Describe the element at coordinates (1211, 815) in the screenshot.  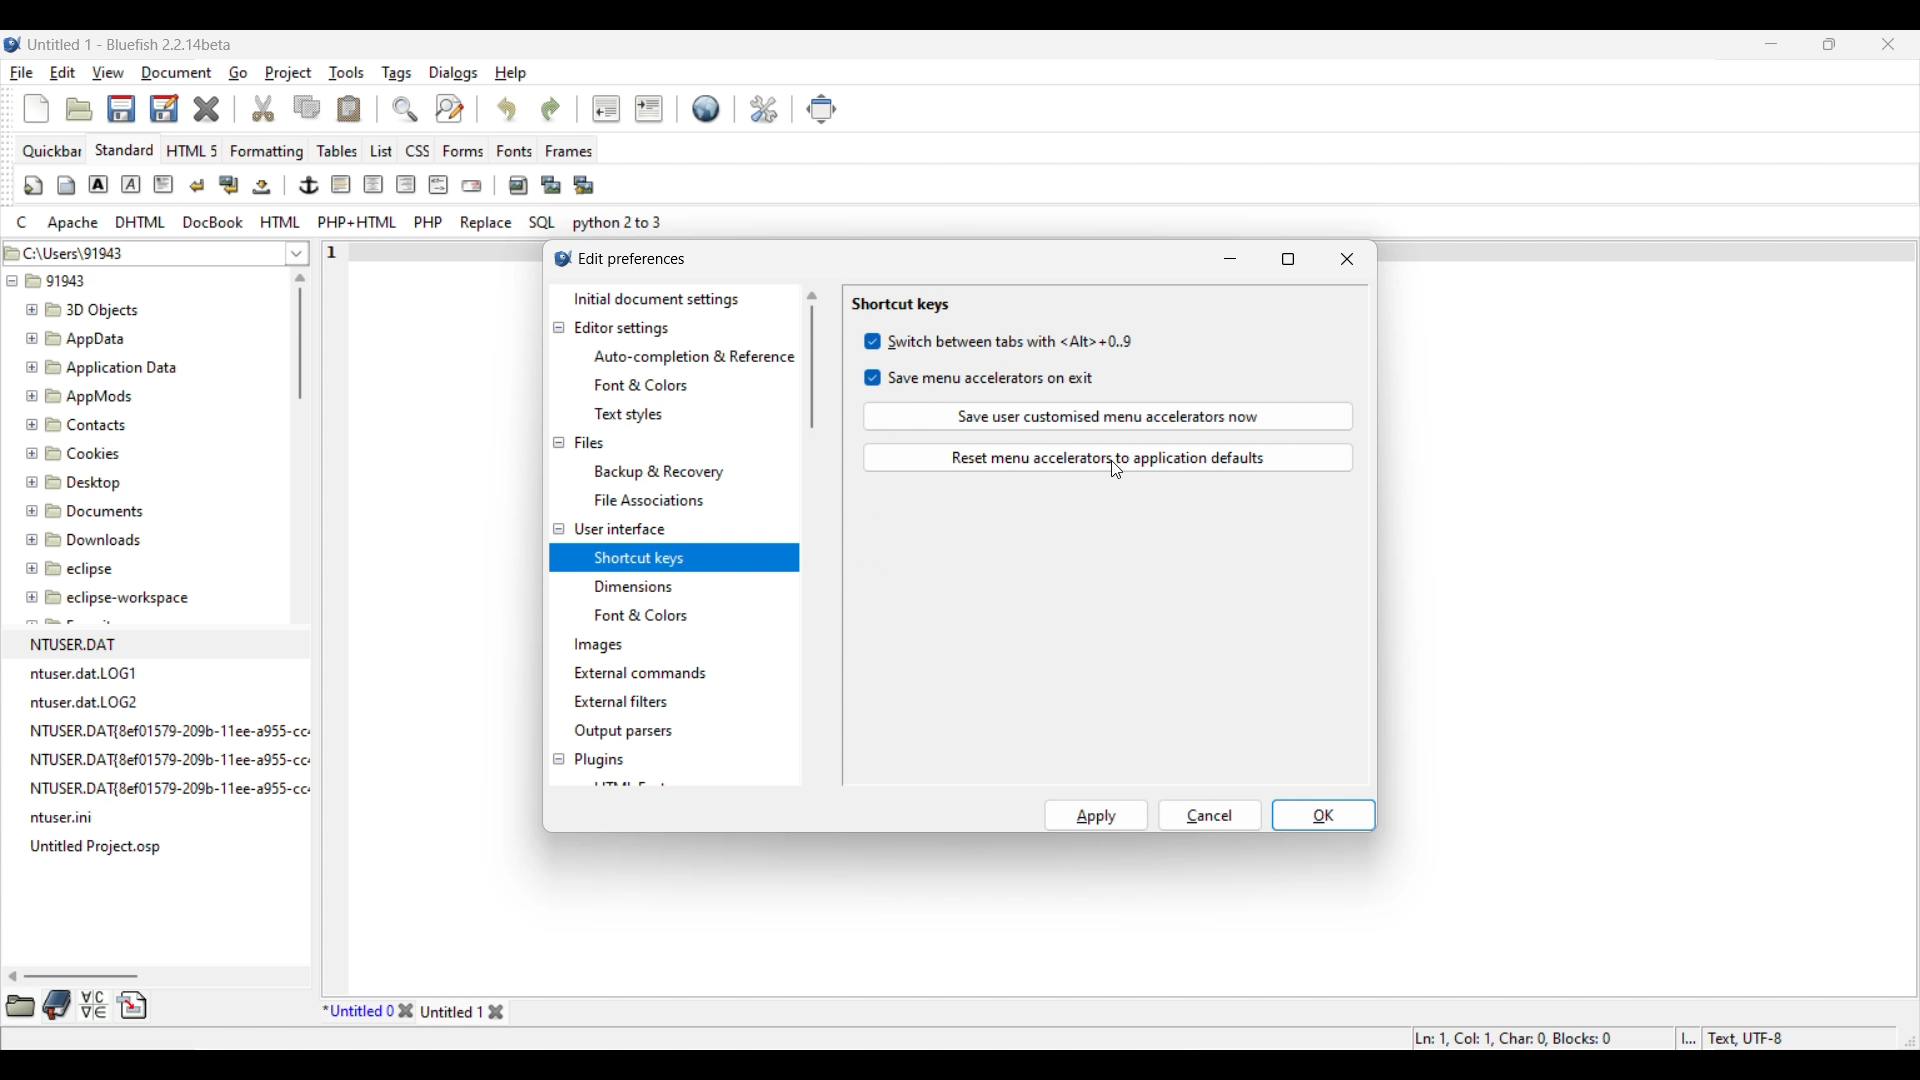
I see `Cancel` at that location.